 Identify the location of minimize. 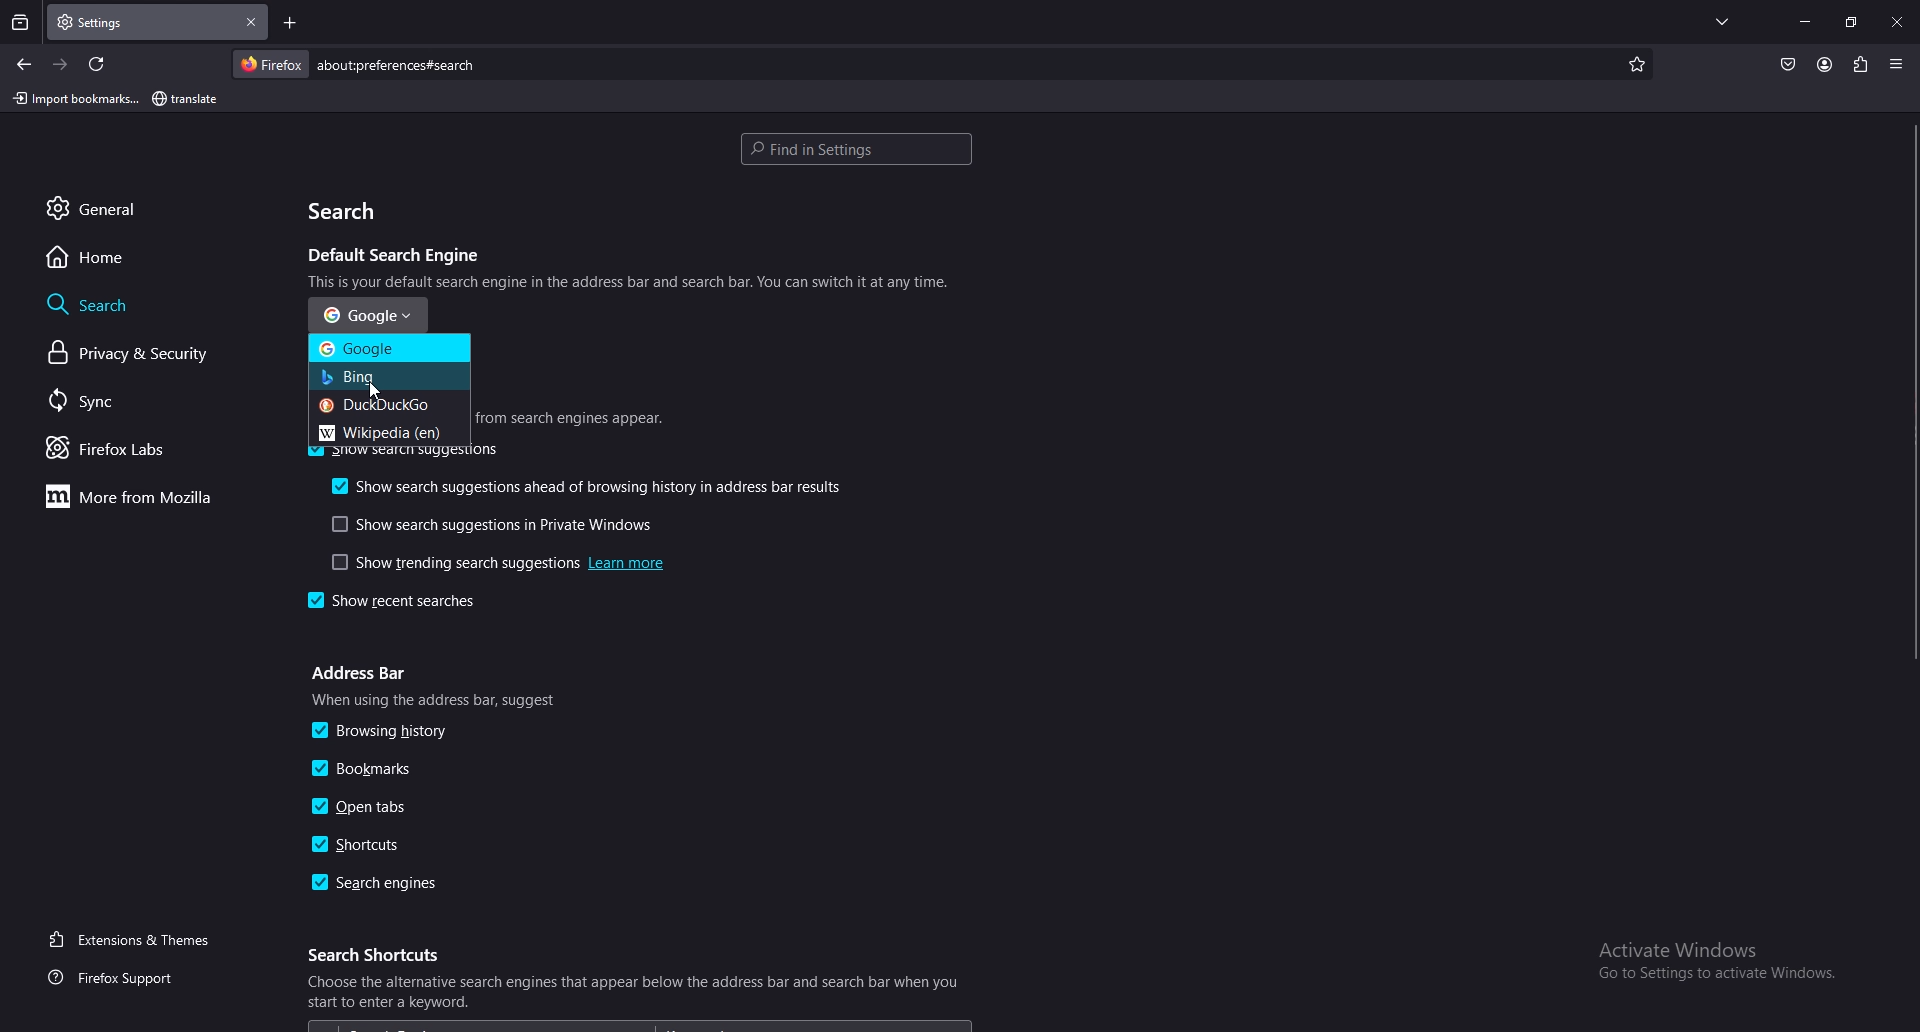
(1805, 21).